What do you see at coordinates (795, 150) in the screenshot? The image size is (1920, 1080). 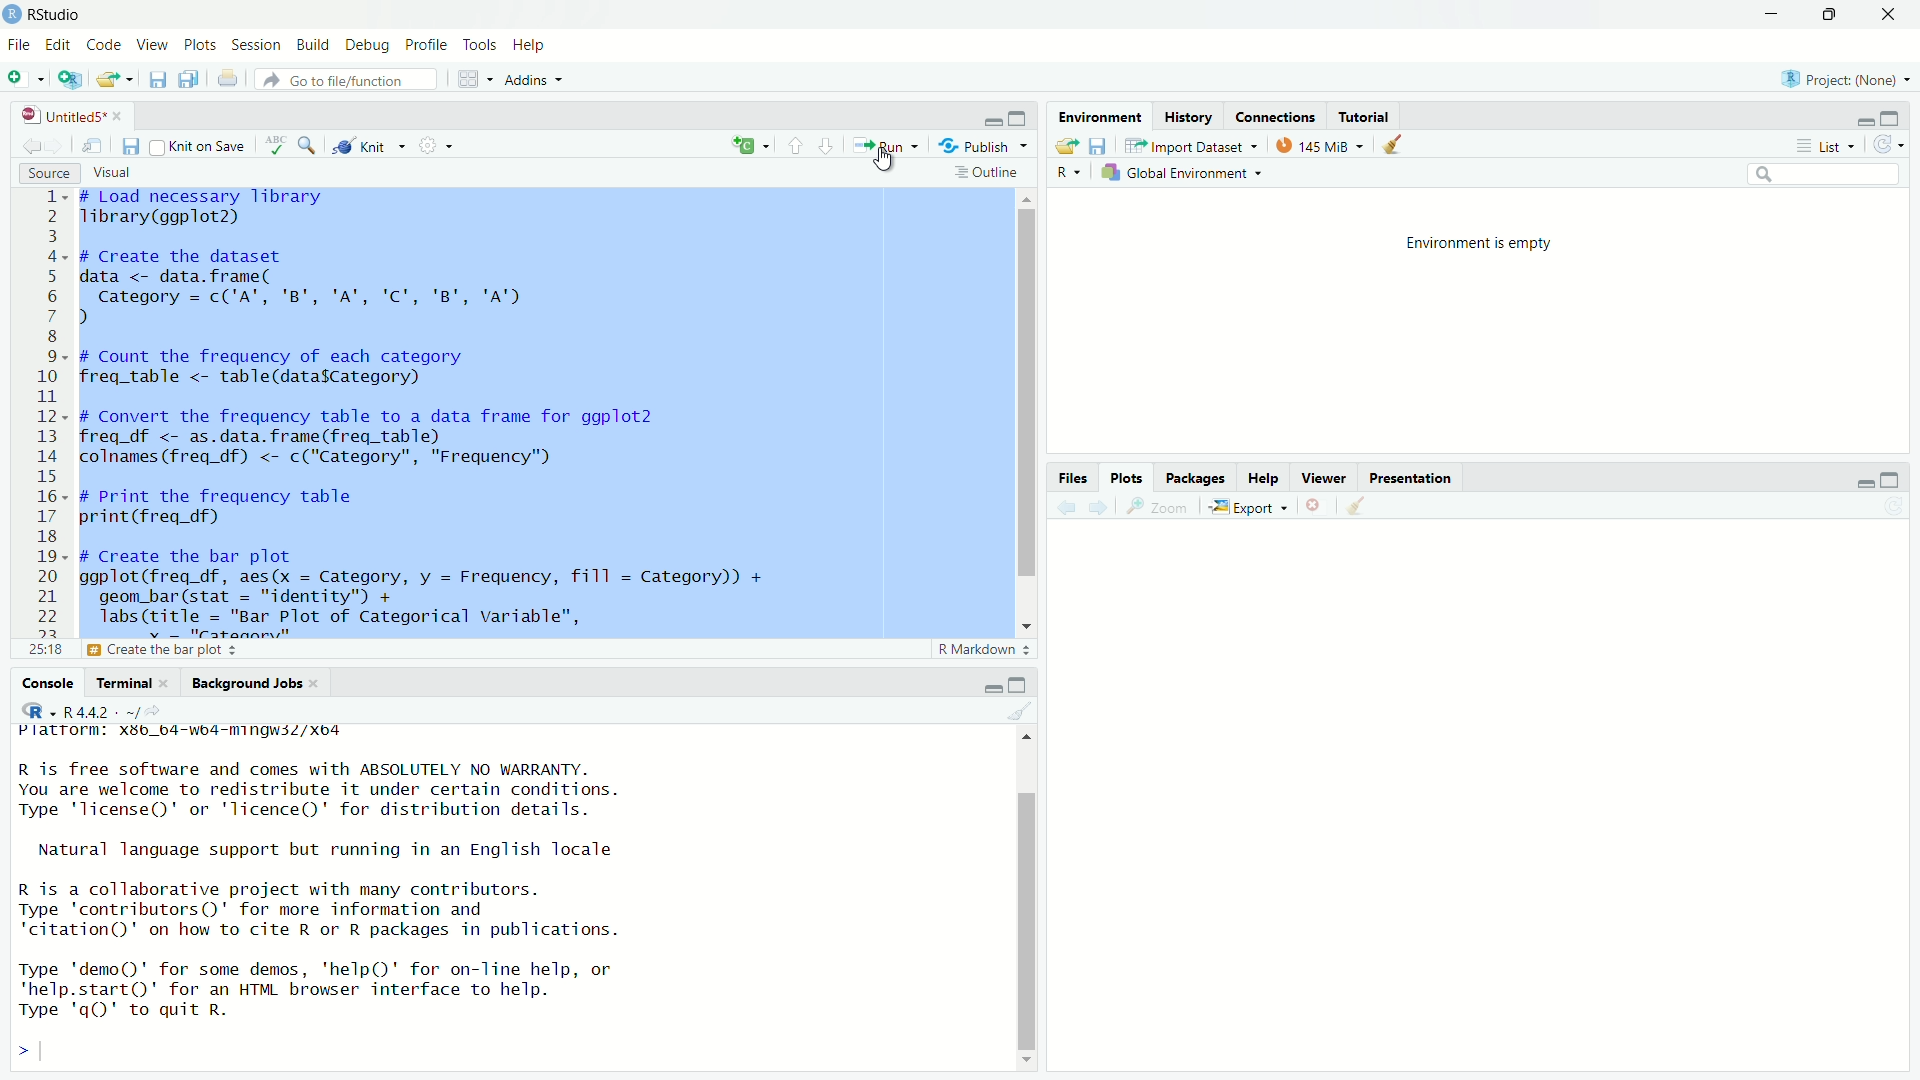 I see `previous section` at bounding box center [795, 150].